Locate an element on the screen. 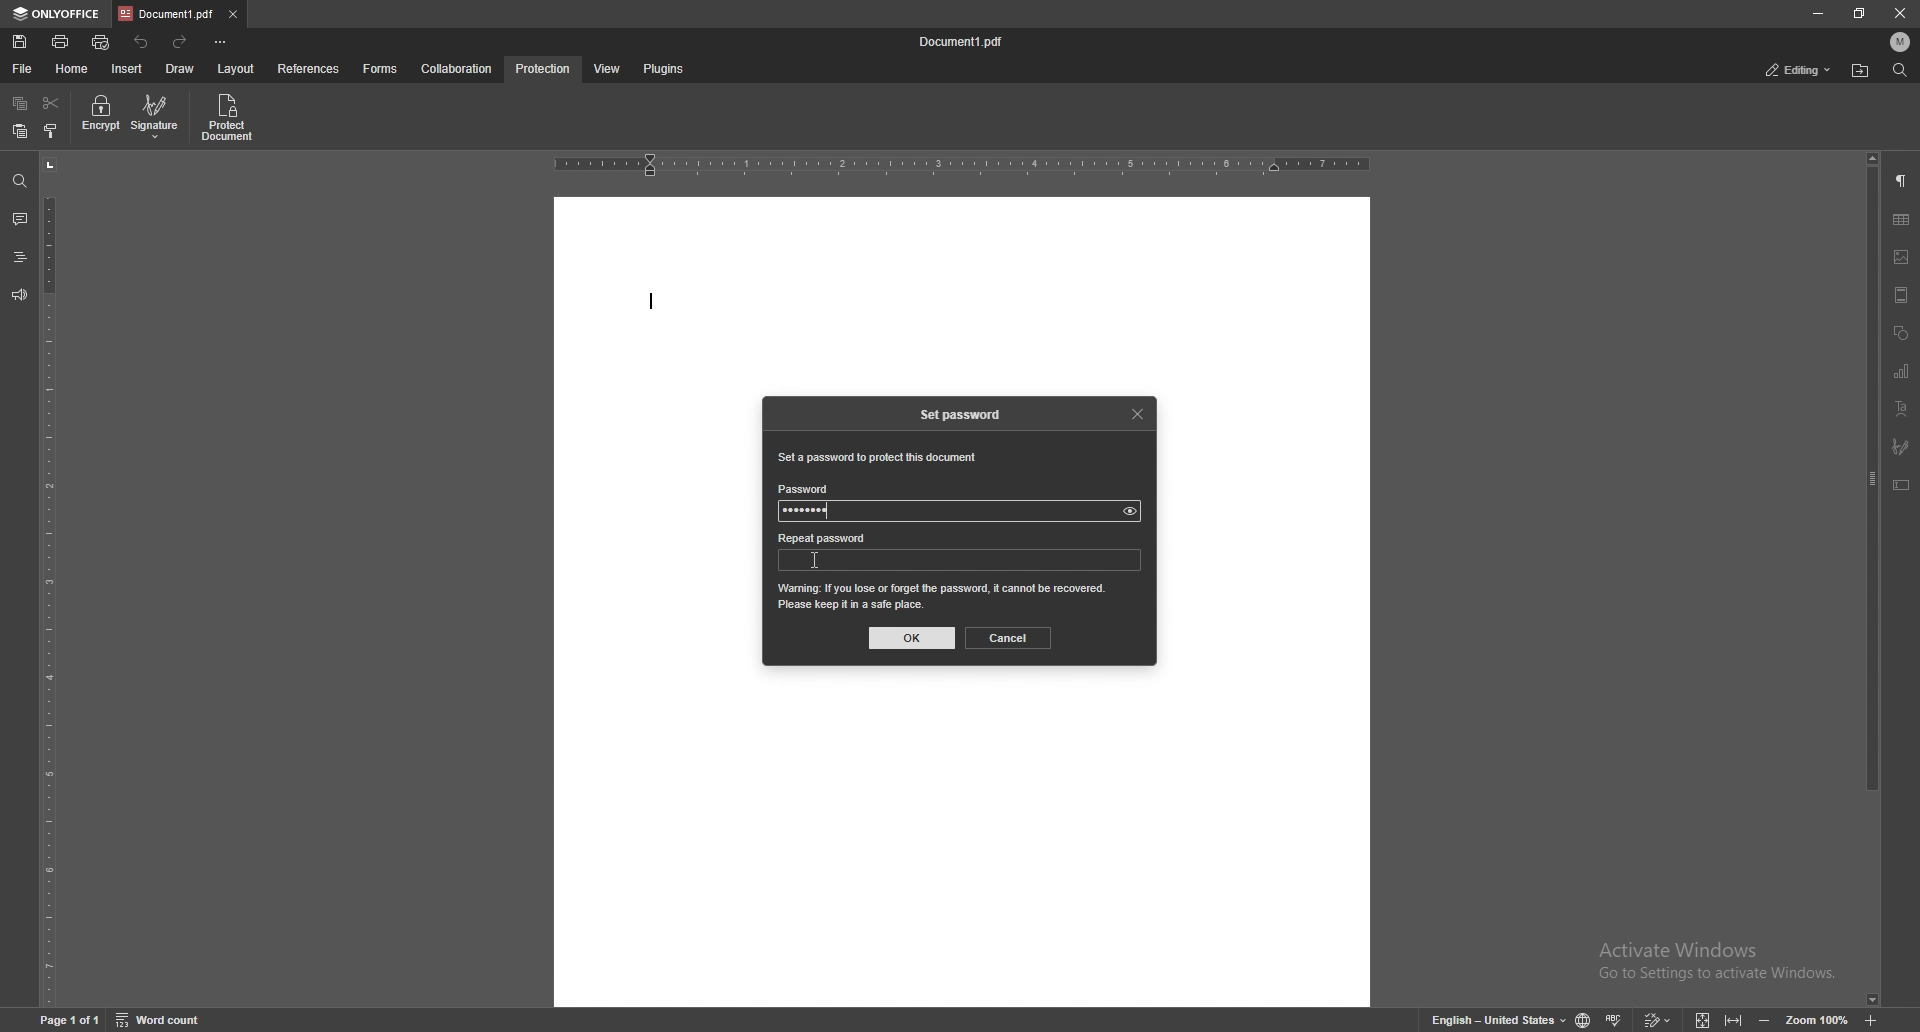  draw is located at coordinates (180, 68).